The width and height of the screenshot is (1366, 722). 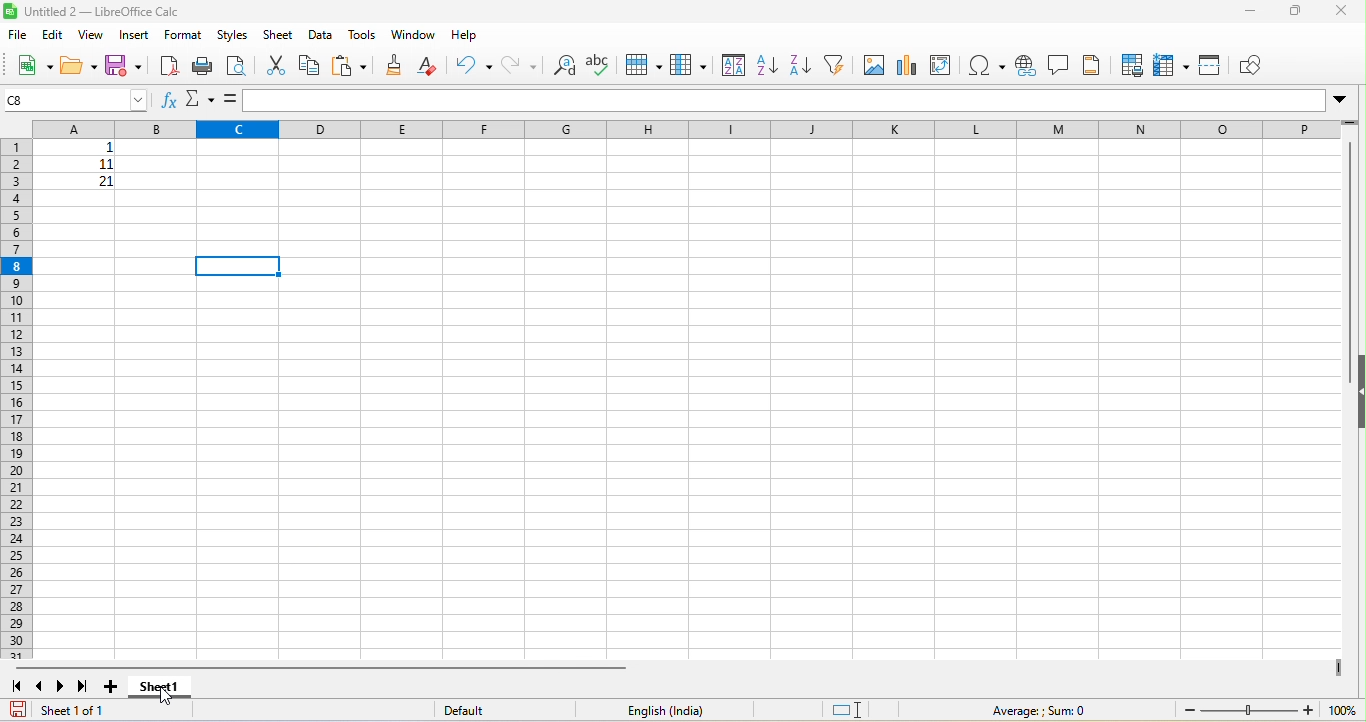 What do you see at coordinates (236, 65) in the screenshot?
I see `print preview` at bounding box center [236, 65].